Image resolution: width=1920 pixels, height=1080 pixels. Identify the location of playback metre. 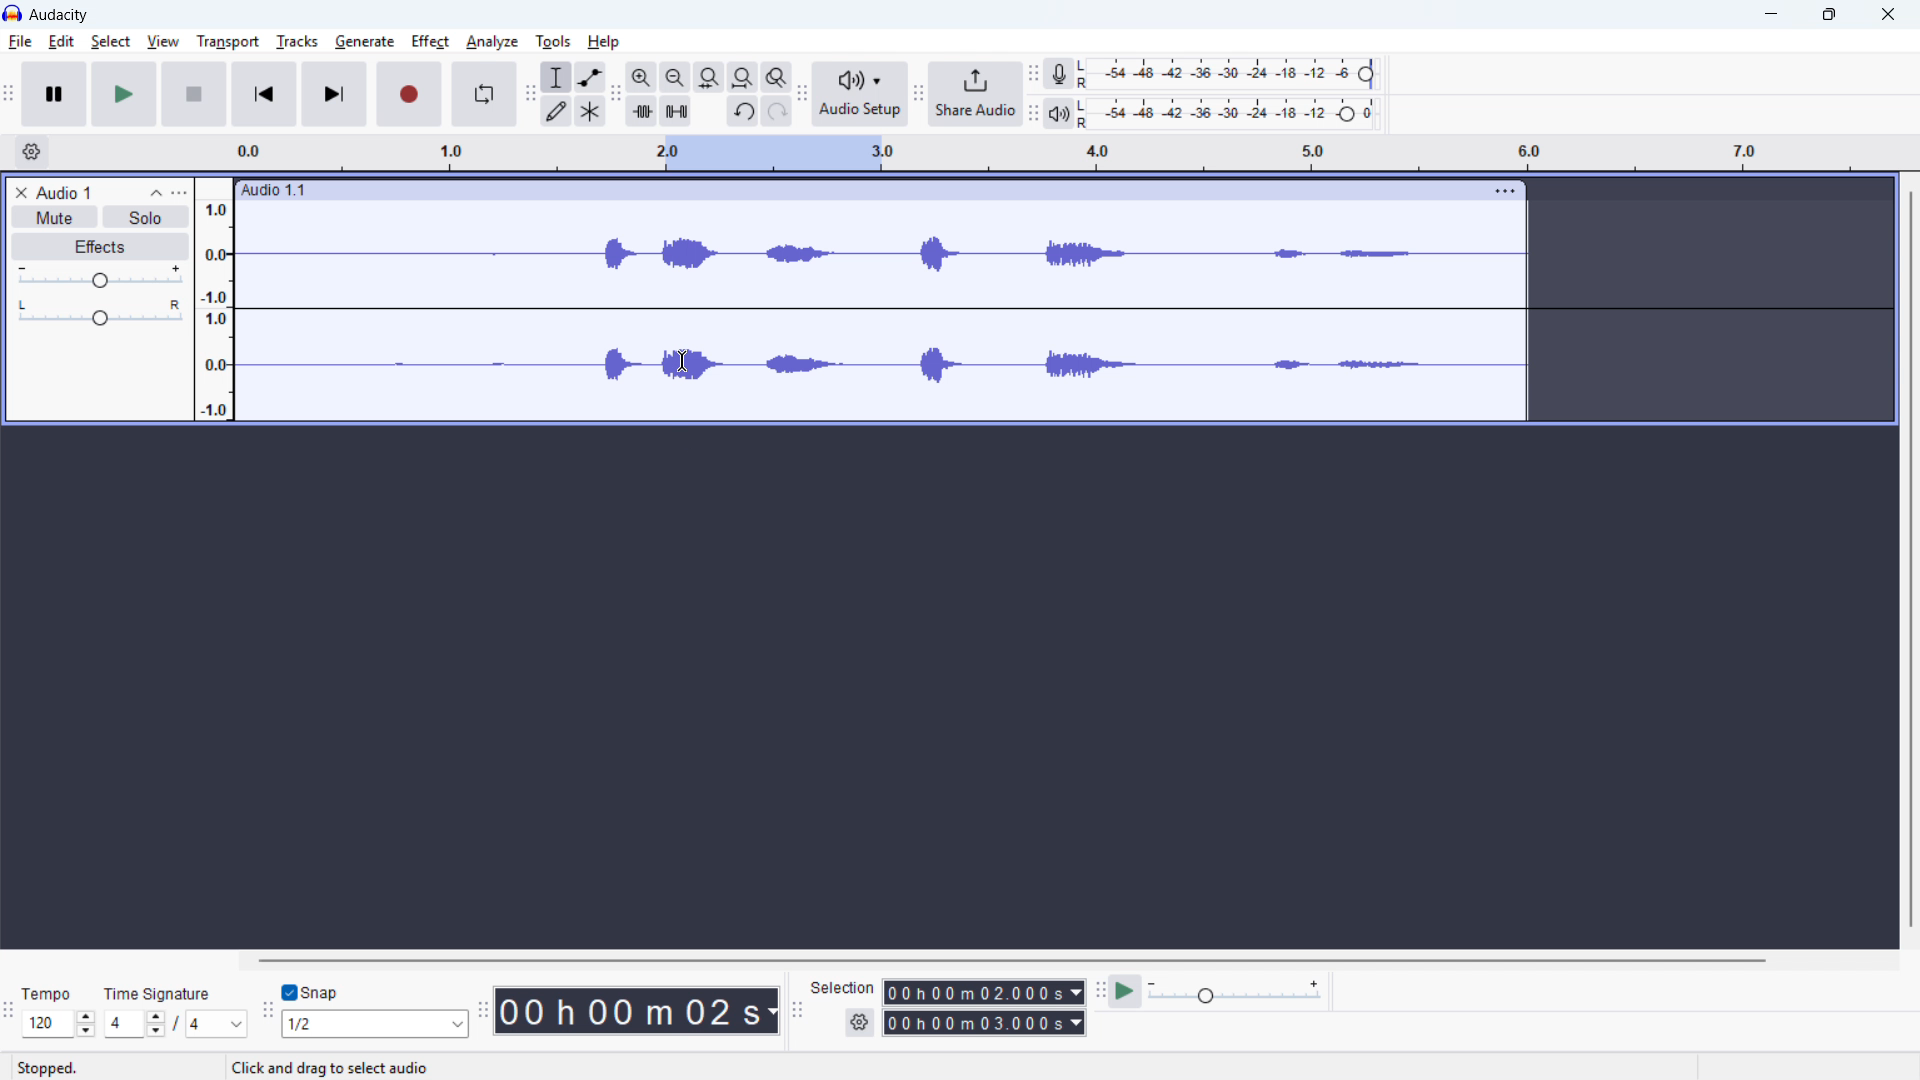
(1057, 113).